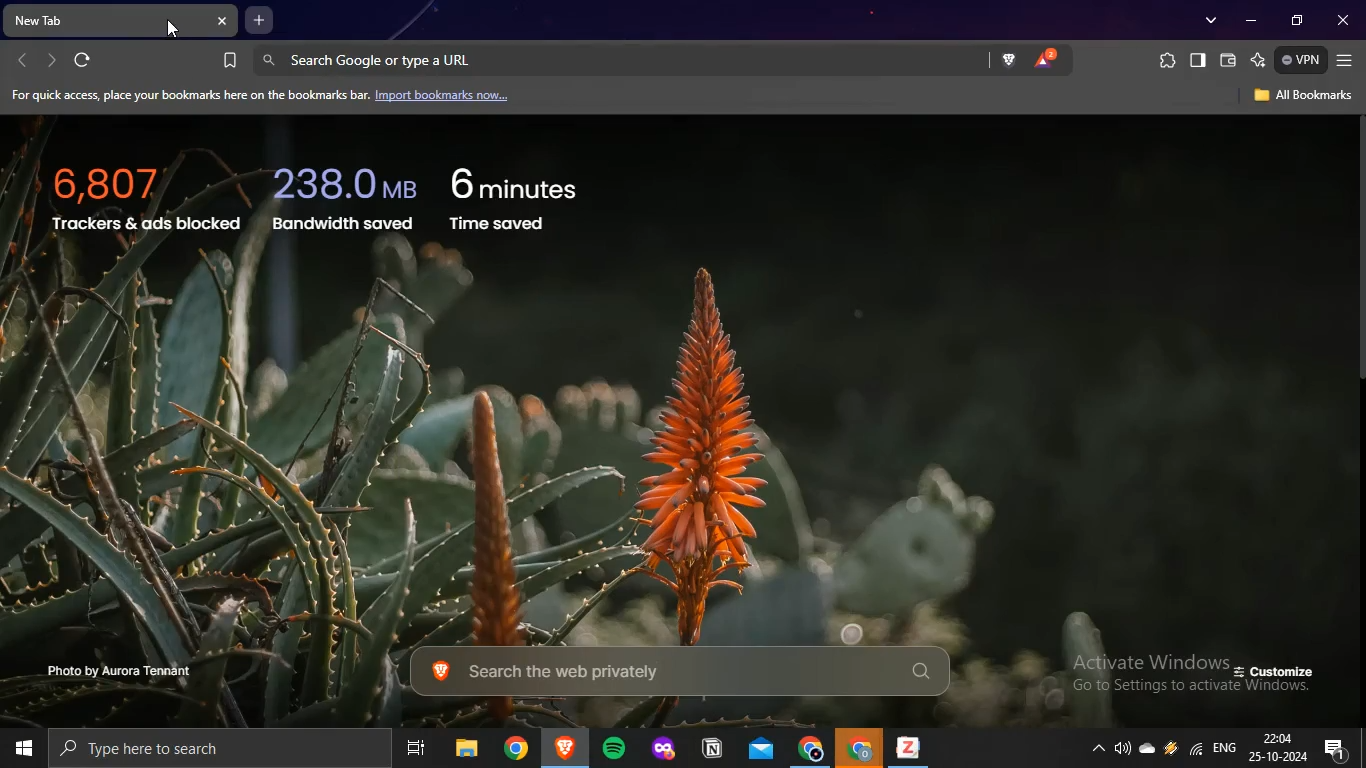  I want to click on notifications, so click(1340, 749).